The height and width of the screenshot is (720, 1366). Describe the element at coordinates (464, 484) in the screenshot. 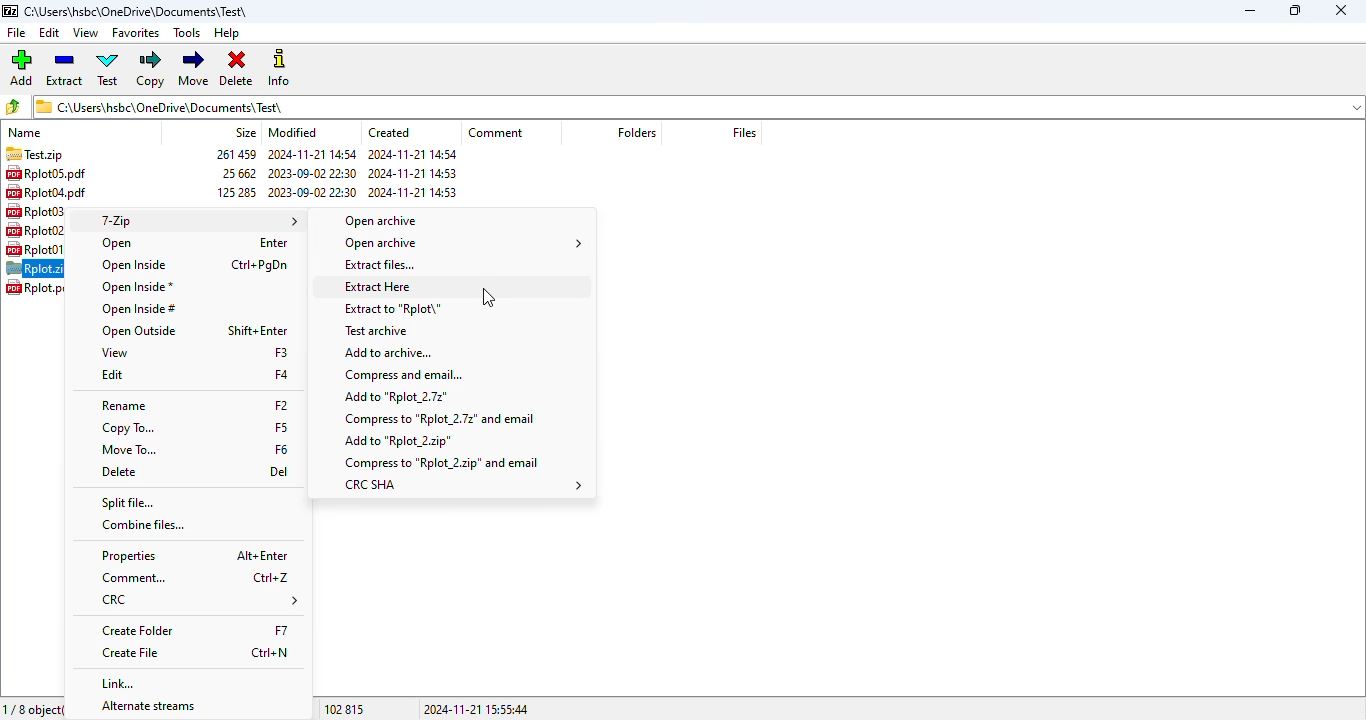

I see `CRC SHA` at that location.